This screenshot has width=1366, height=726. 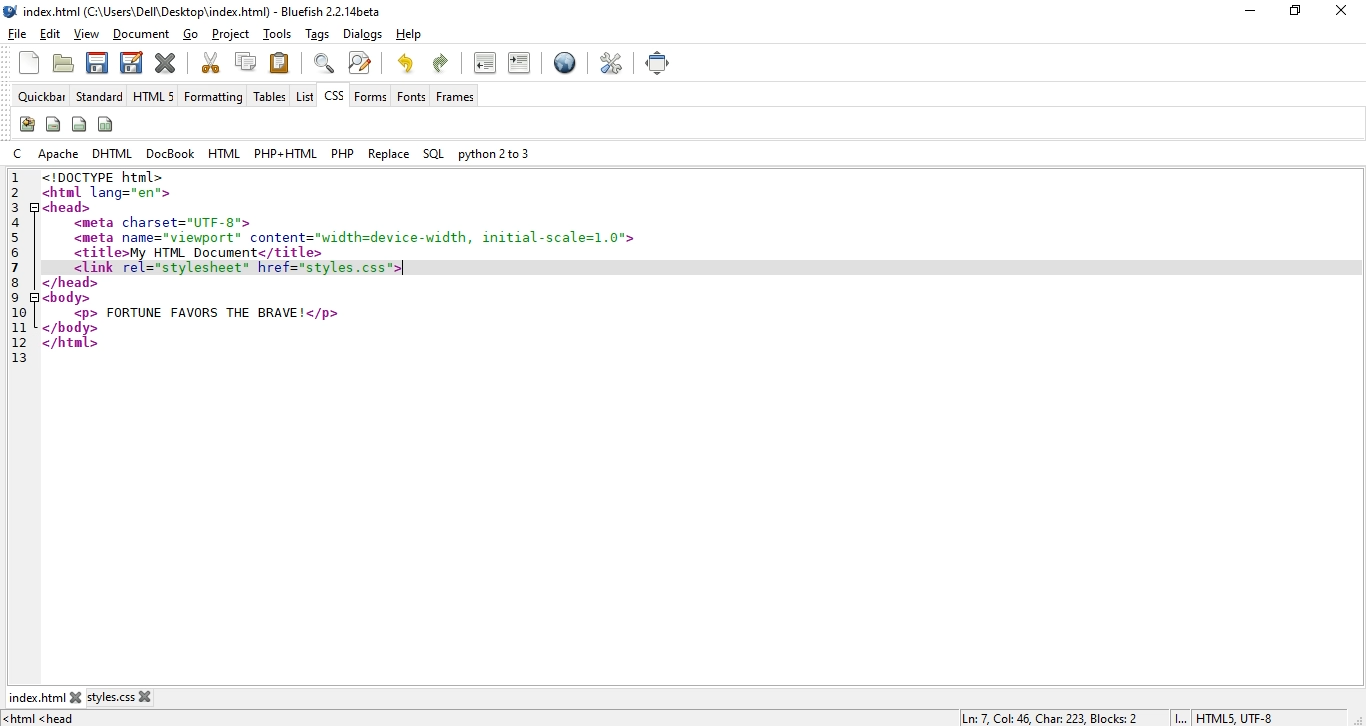 I want to click on 4, so click(x=18, y=221).